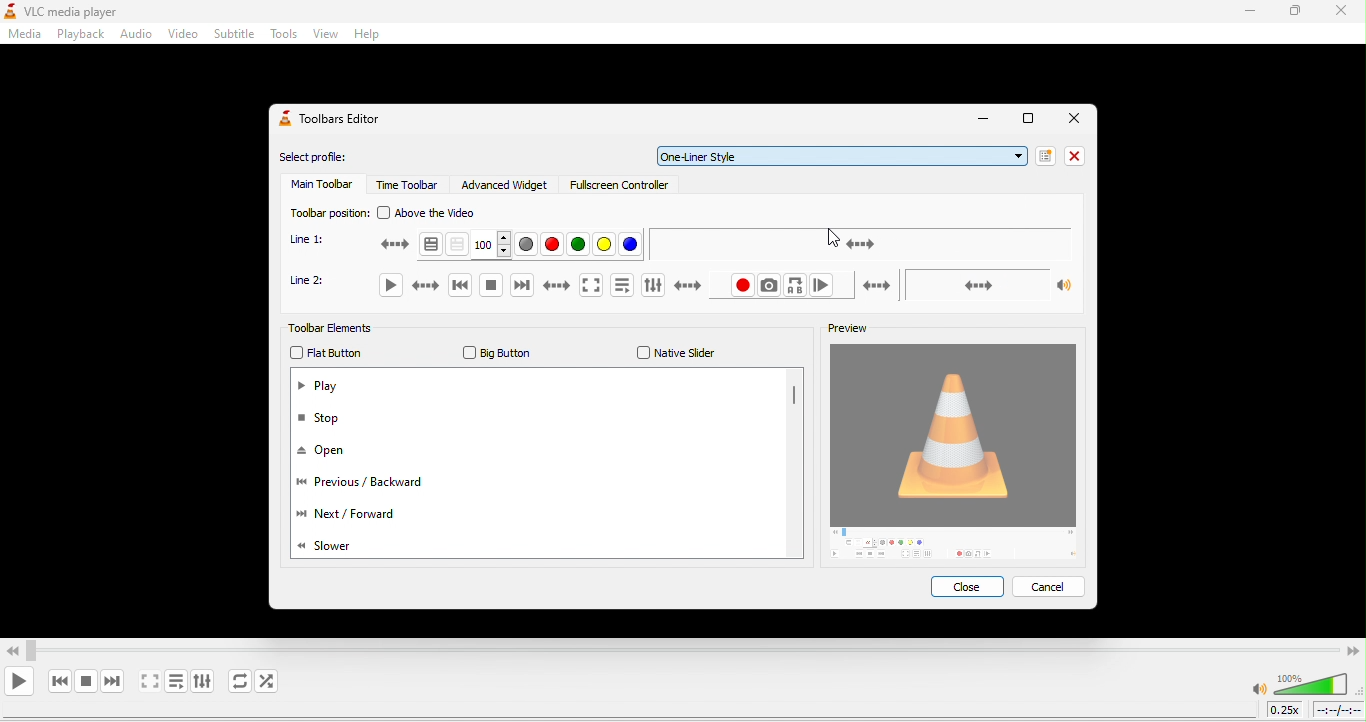 This screenshot has width=1366, height=722. Describe the element at coordinates (324, 36) in the screenshot. I see `view` at that location.